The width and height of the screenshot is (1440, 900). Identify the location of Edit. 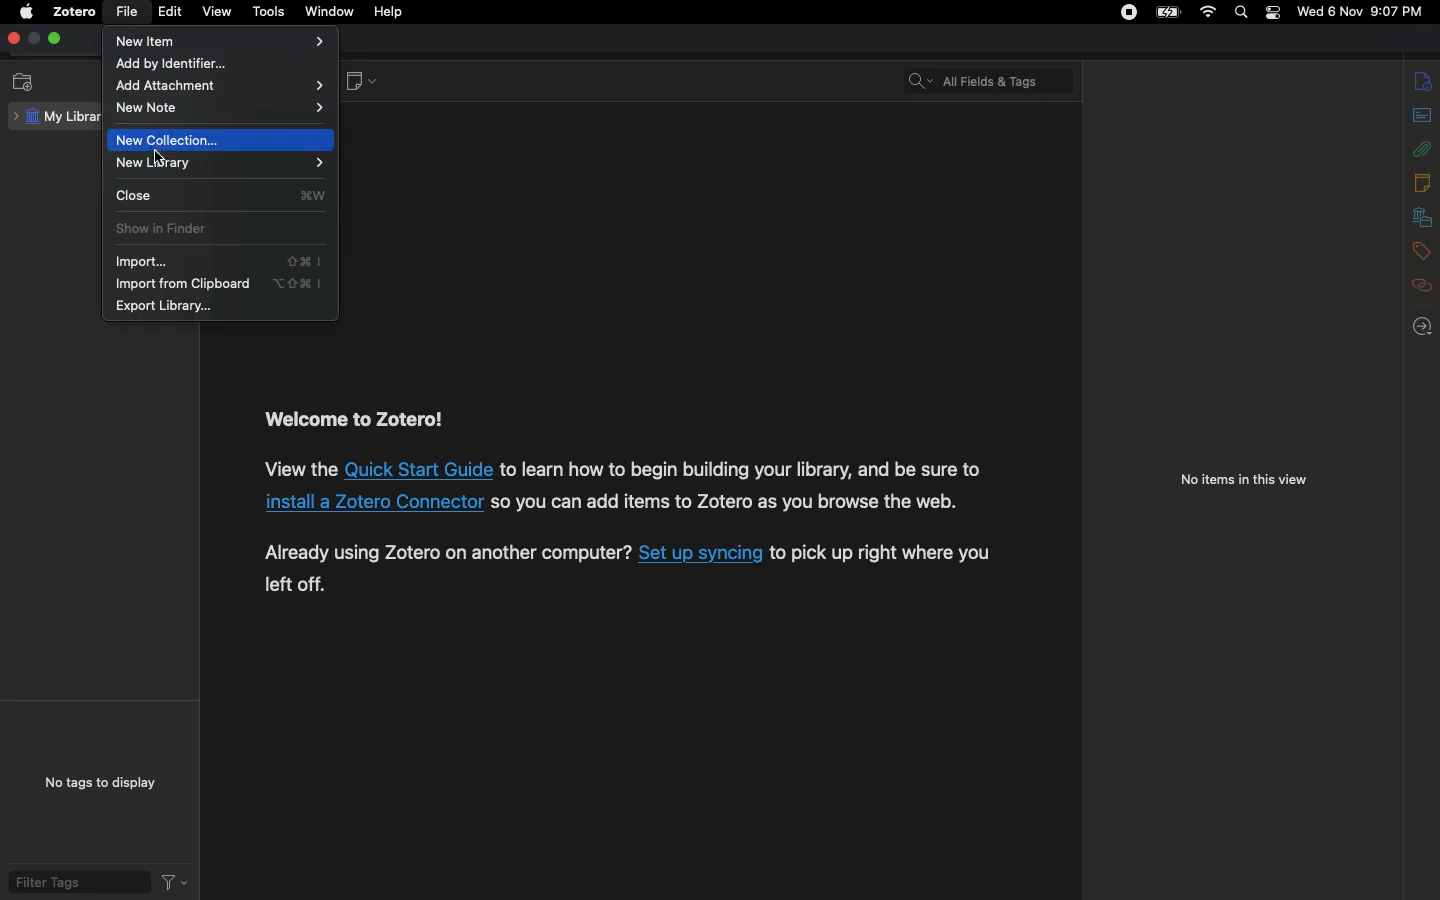
(170, 14).